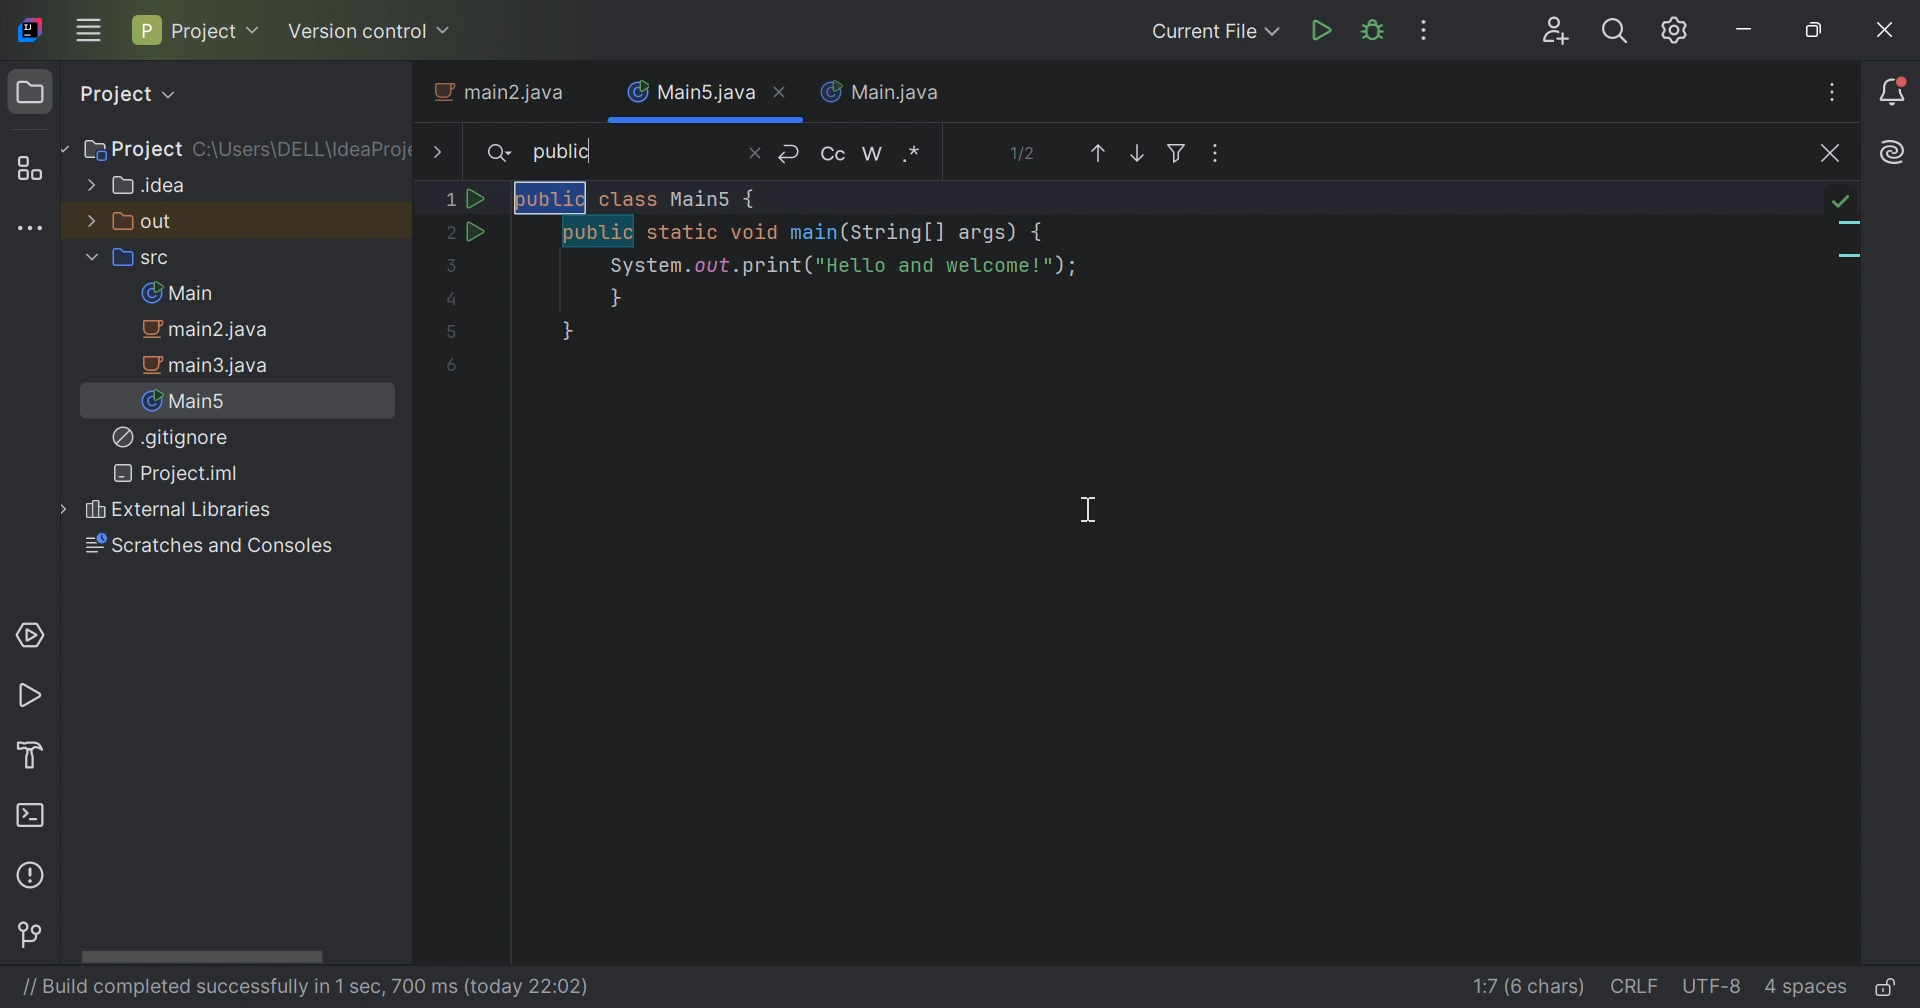  Describe the element at coordinates (1533, 984) in the screenshot. I see `go to line` at that location.